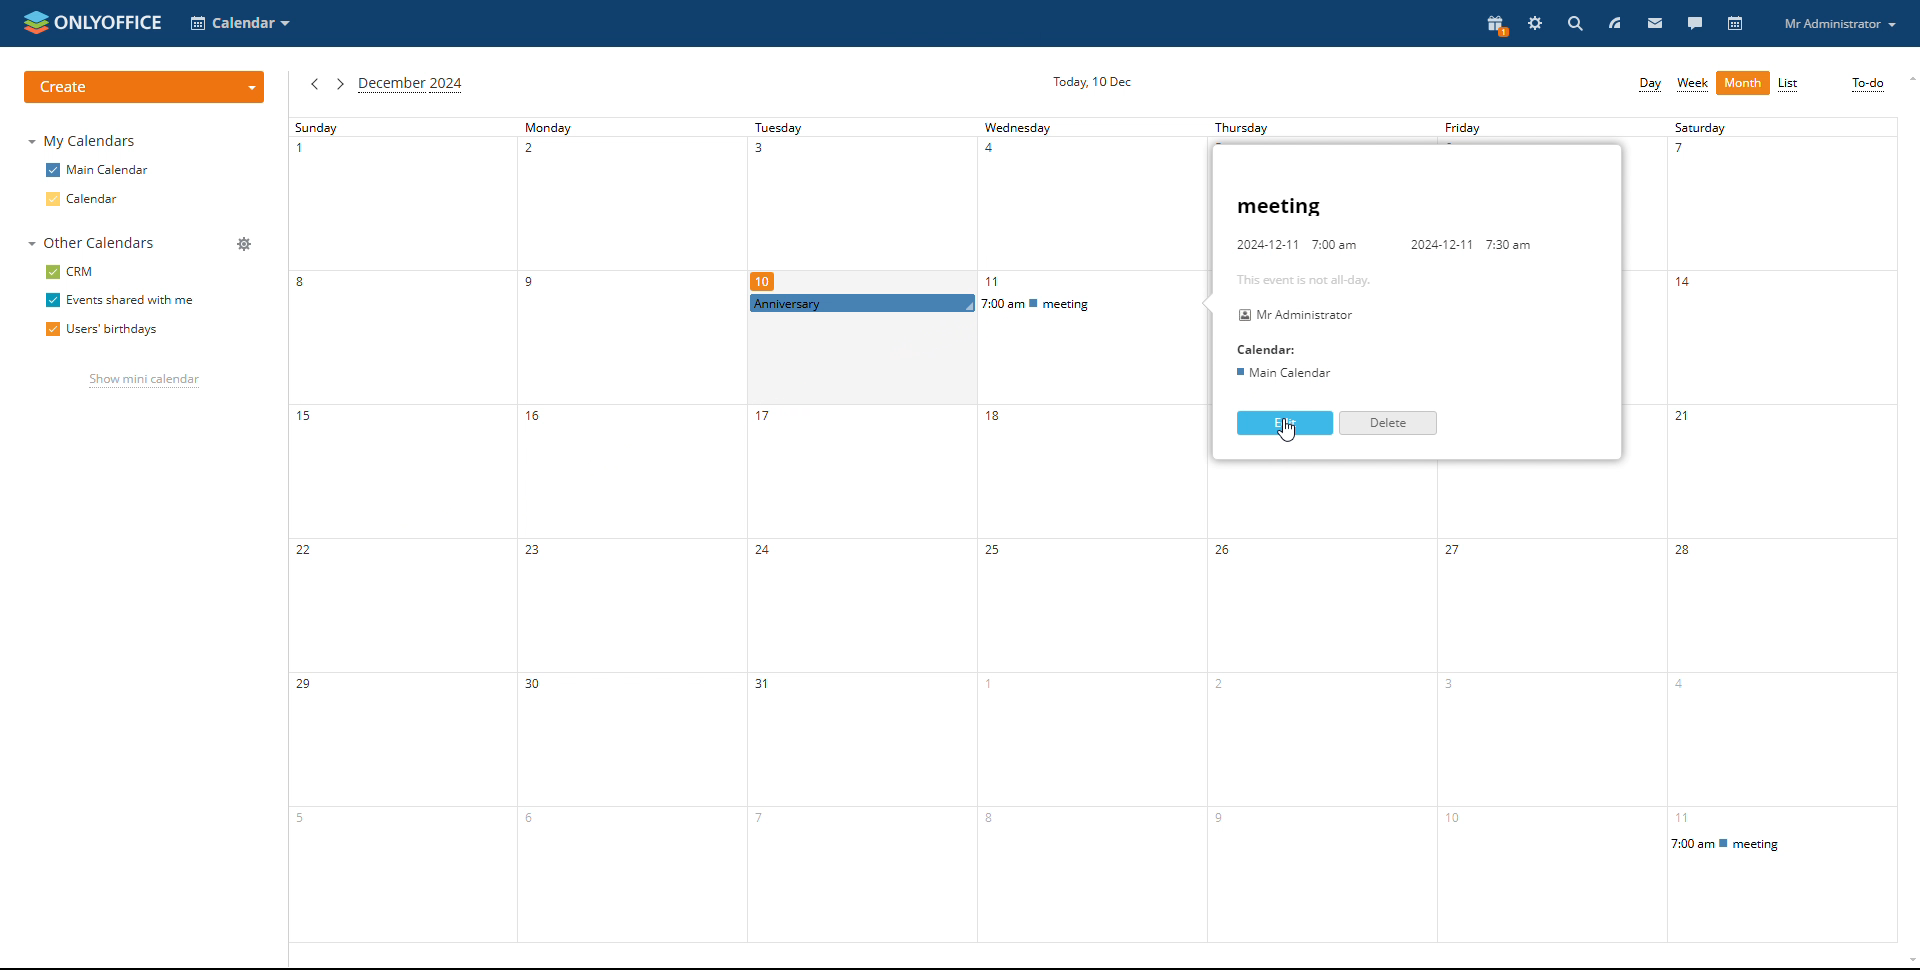 The image size is (1920, 970). What do you see at coordinates (101, 200) in the screenshot?
I see `calendar` at bounding box center [101, 200].